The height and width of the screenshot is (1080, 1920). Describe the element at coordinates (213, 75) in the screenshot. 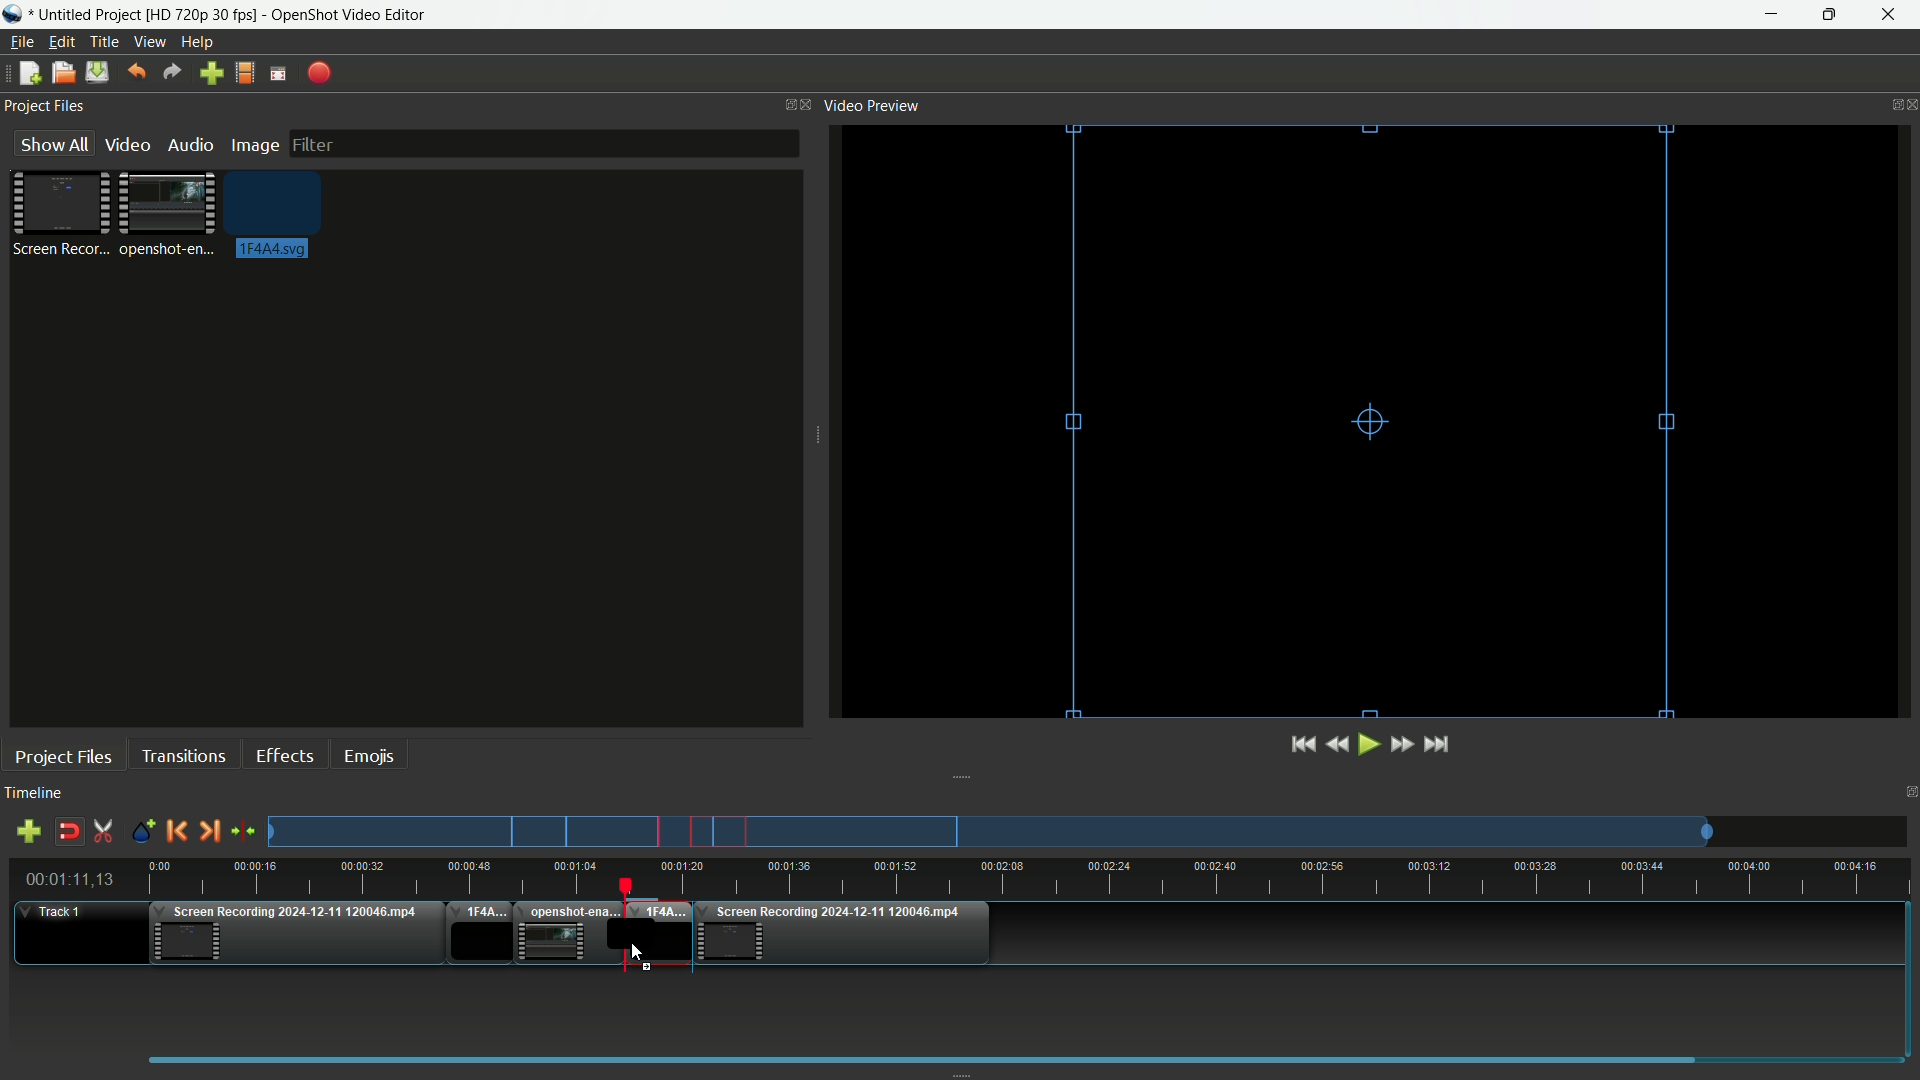

I see `Import` at that location.